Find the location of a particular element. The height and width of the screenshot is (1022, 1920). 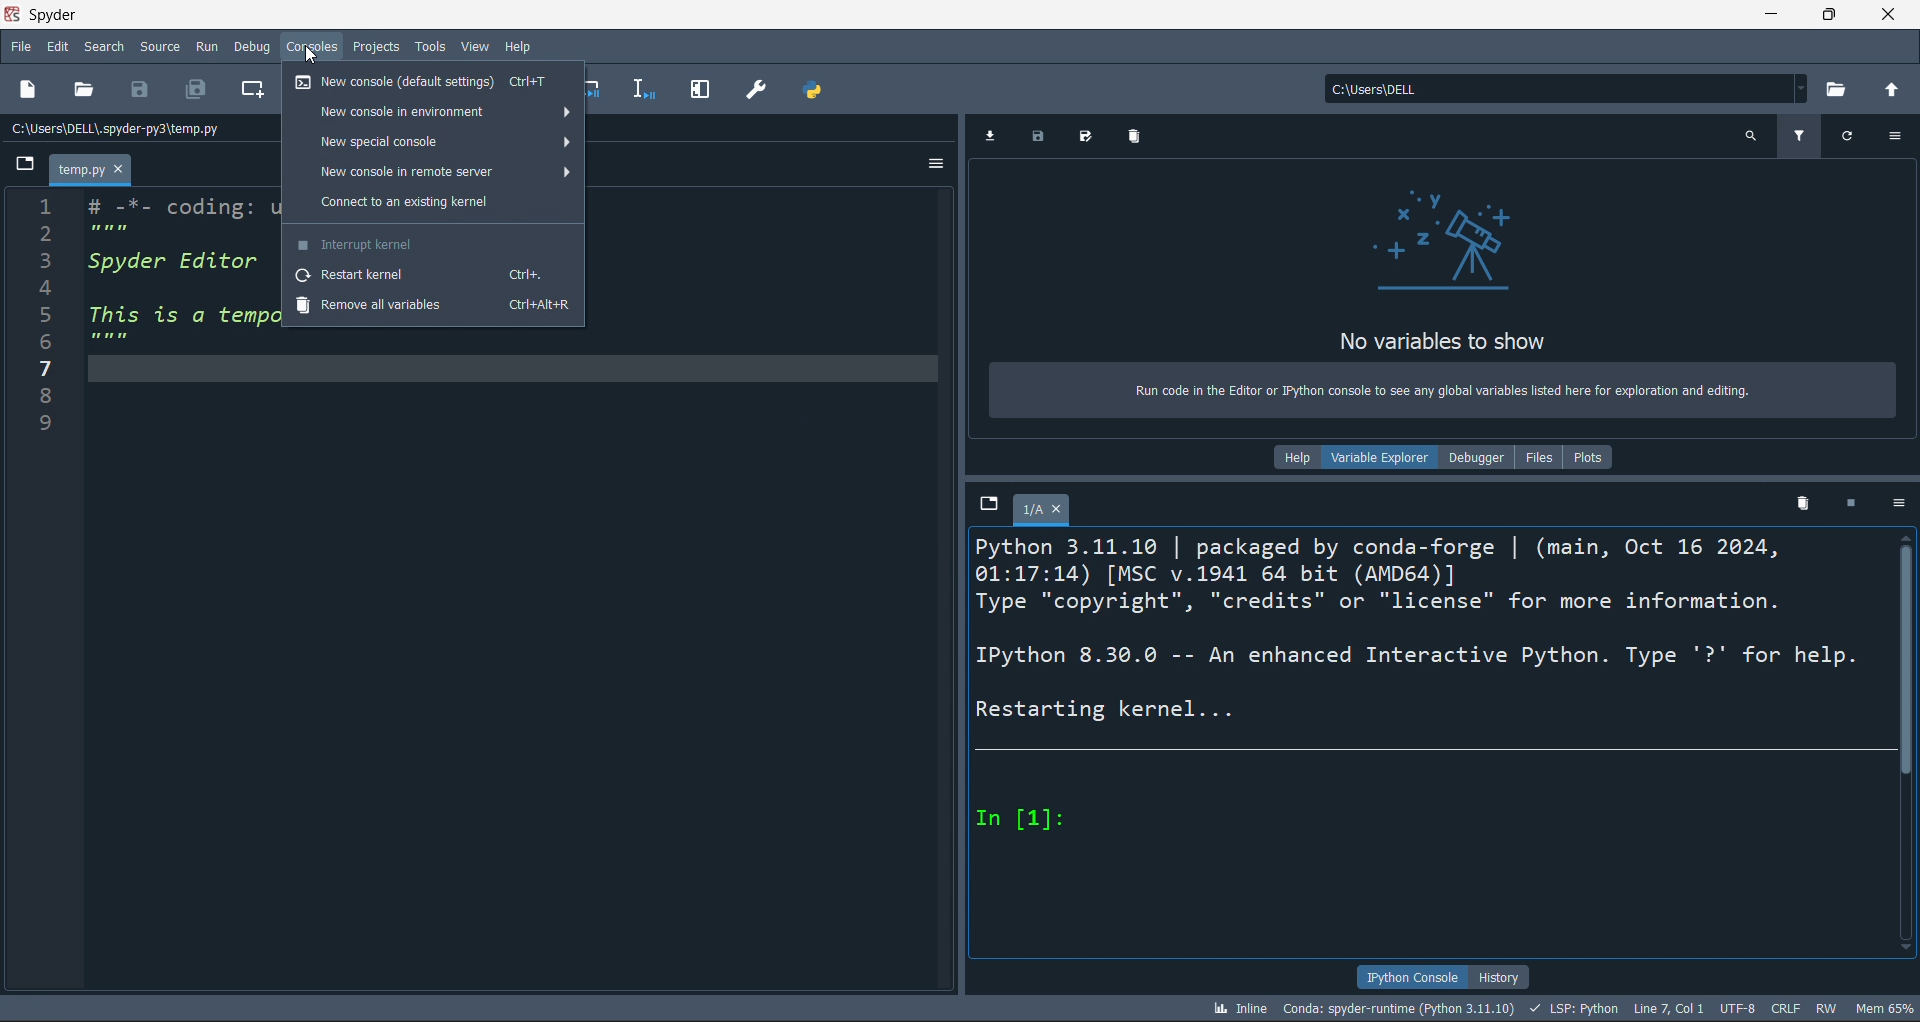

telescope is located at coordinates (1441, 243).